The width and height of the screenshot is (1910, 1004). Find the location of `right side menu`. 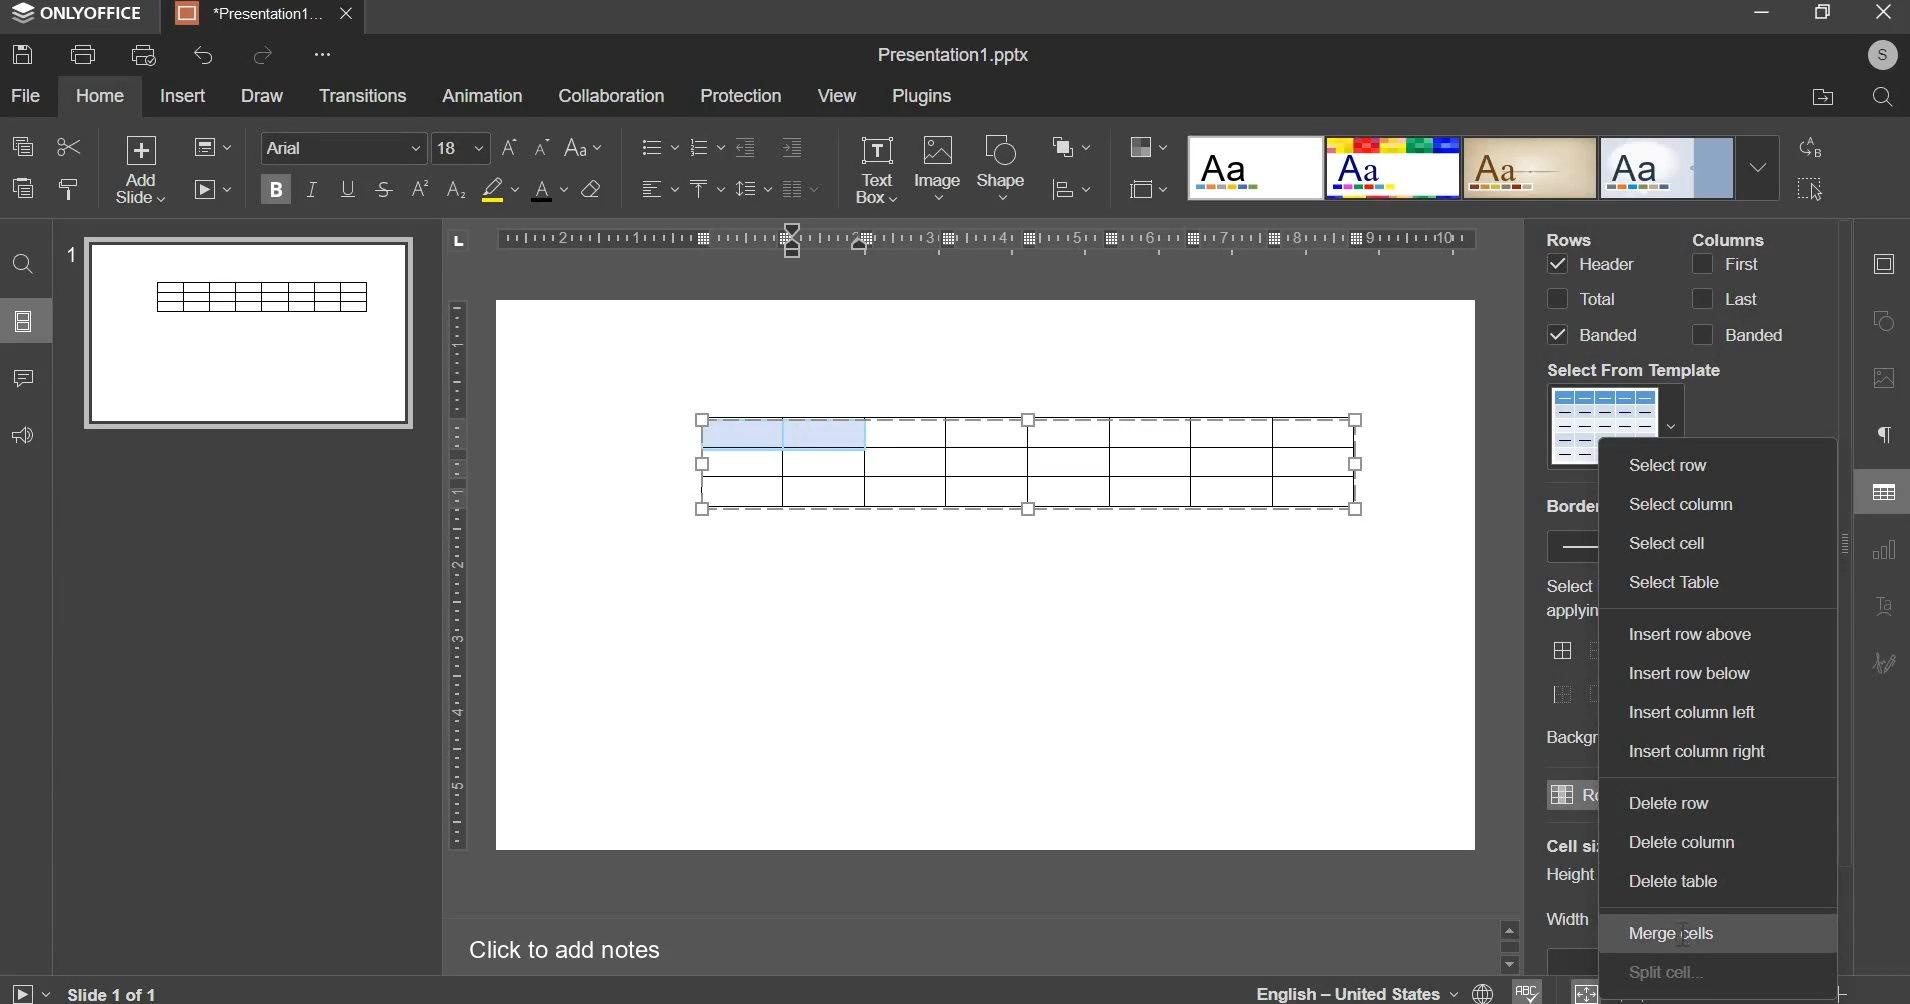

right side menu is located at coordinates (1883, 469).